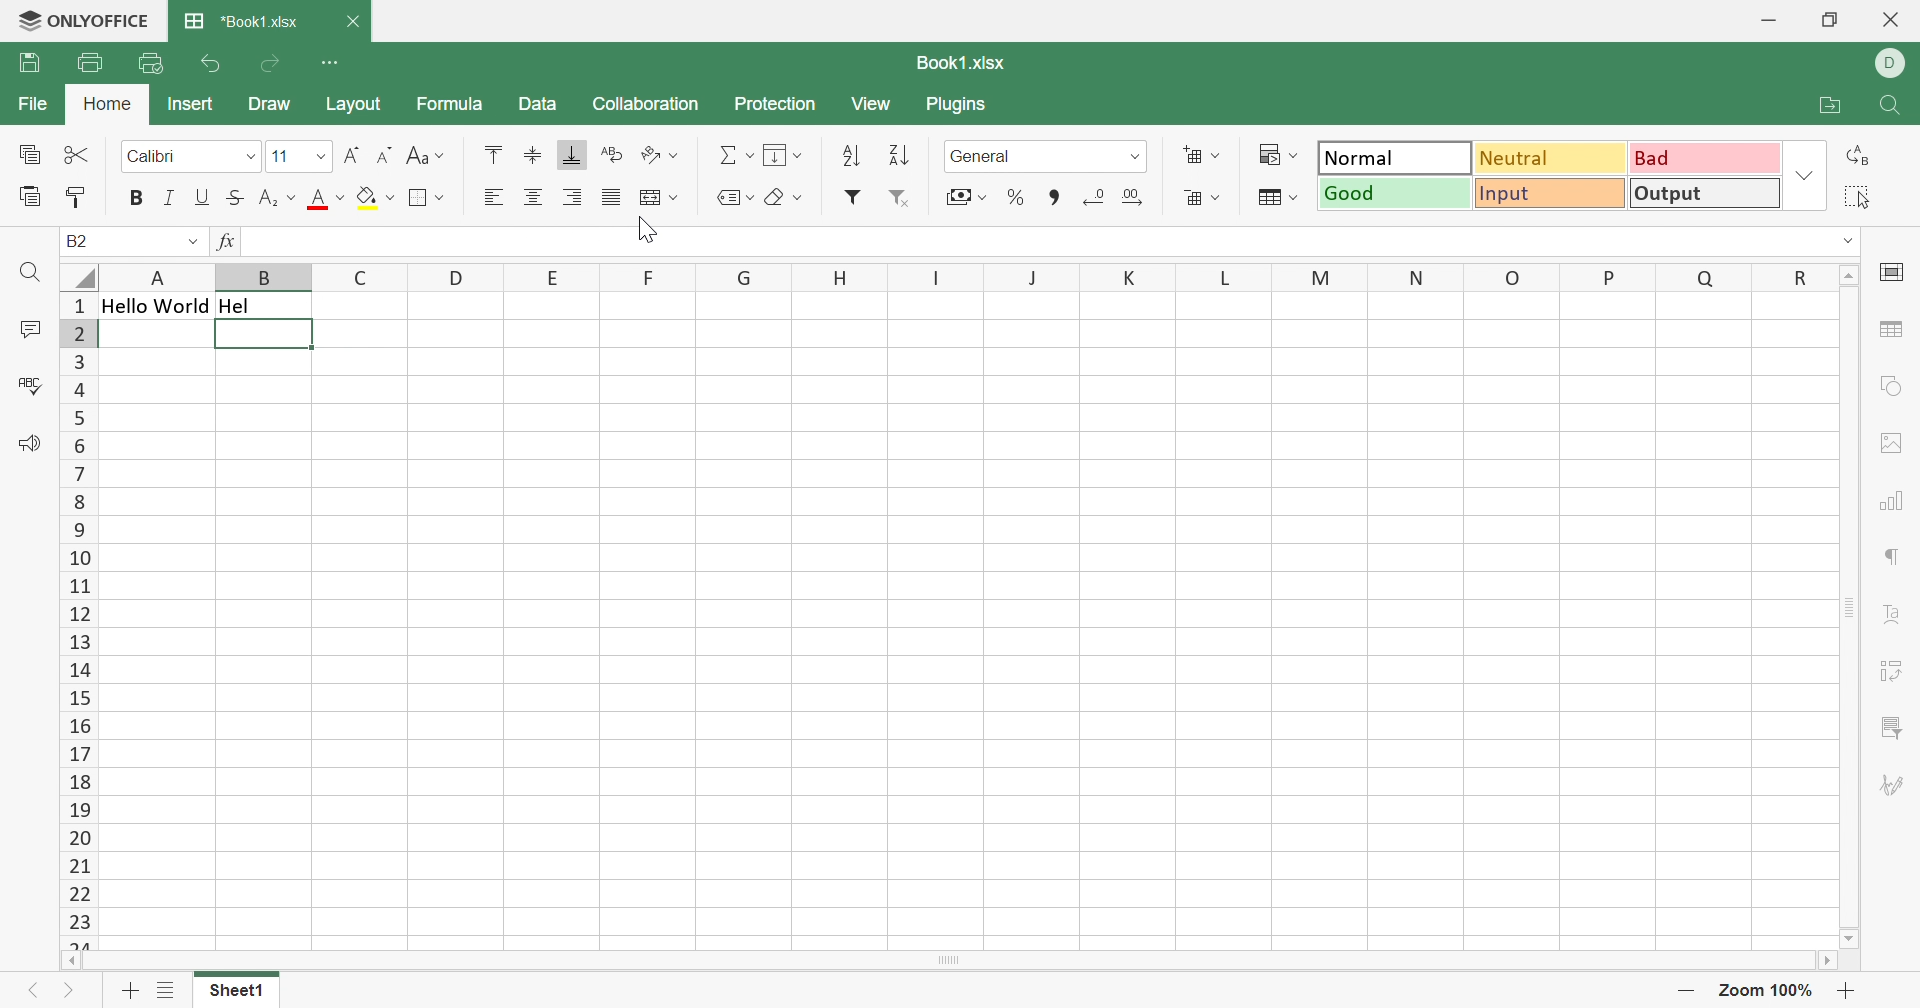 The width and height of the screenshot is (1920, 1008). I want to click on Paste, so click(29, 198).